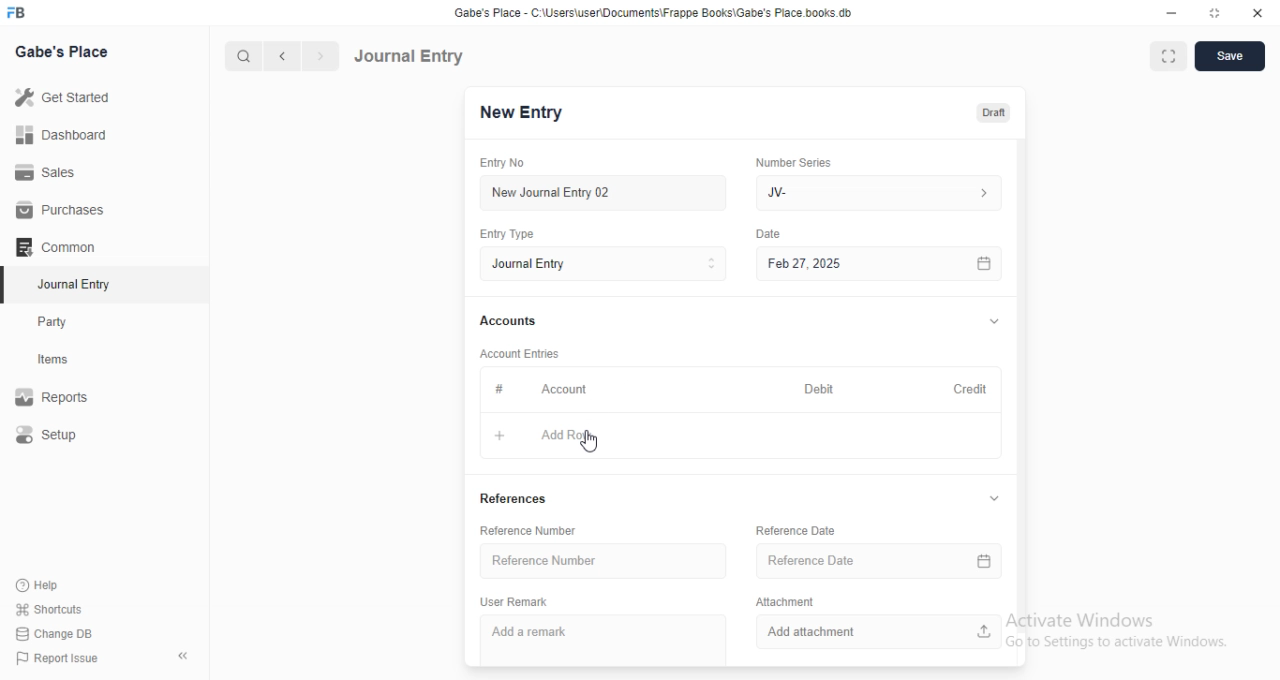 The width and height of the screenshot is (1280, 680). I want to click on Help, so click(36, 585).